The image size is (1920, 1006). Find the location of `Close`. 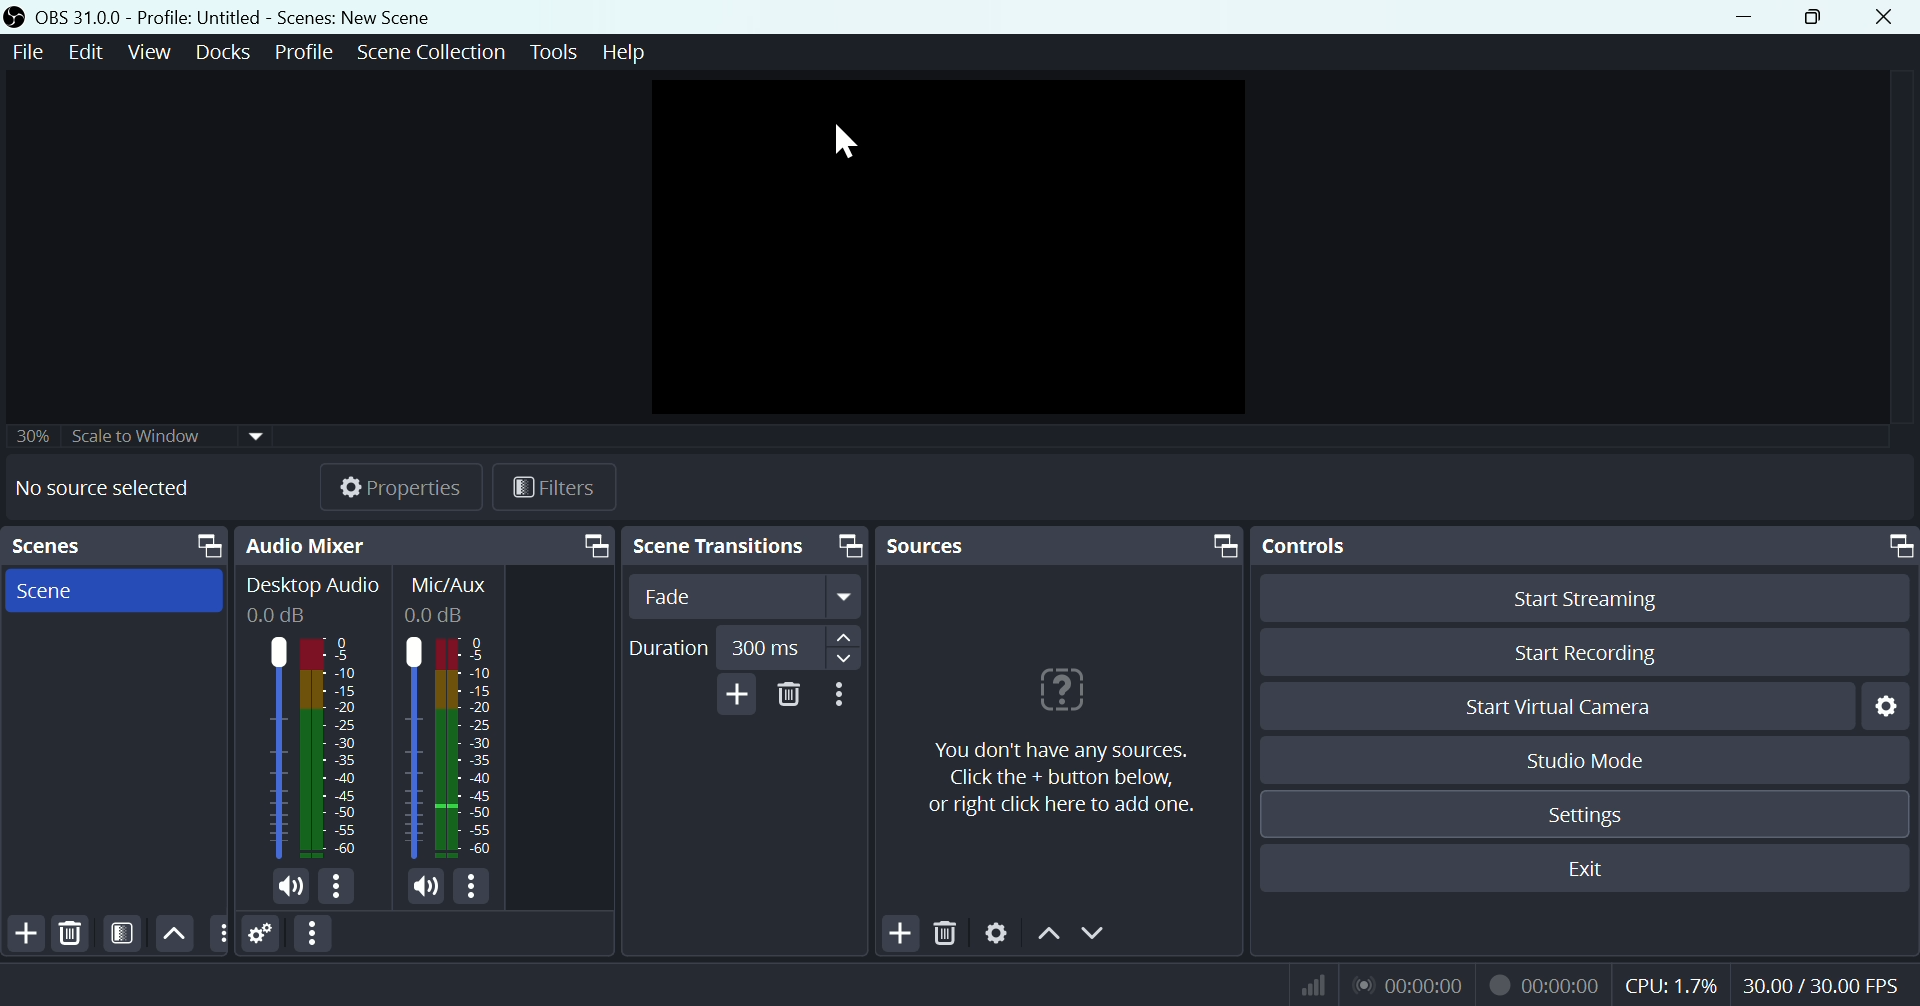

Close is located at coordinates (1880, 18).